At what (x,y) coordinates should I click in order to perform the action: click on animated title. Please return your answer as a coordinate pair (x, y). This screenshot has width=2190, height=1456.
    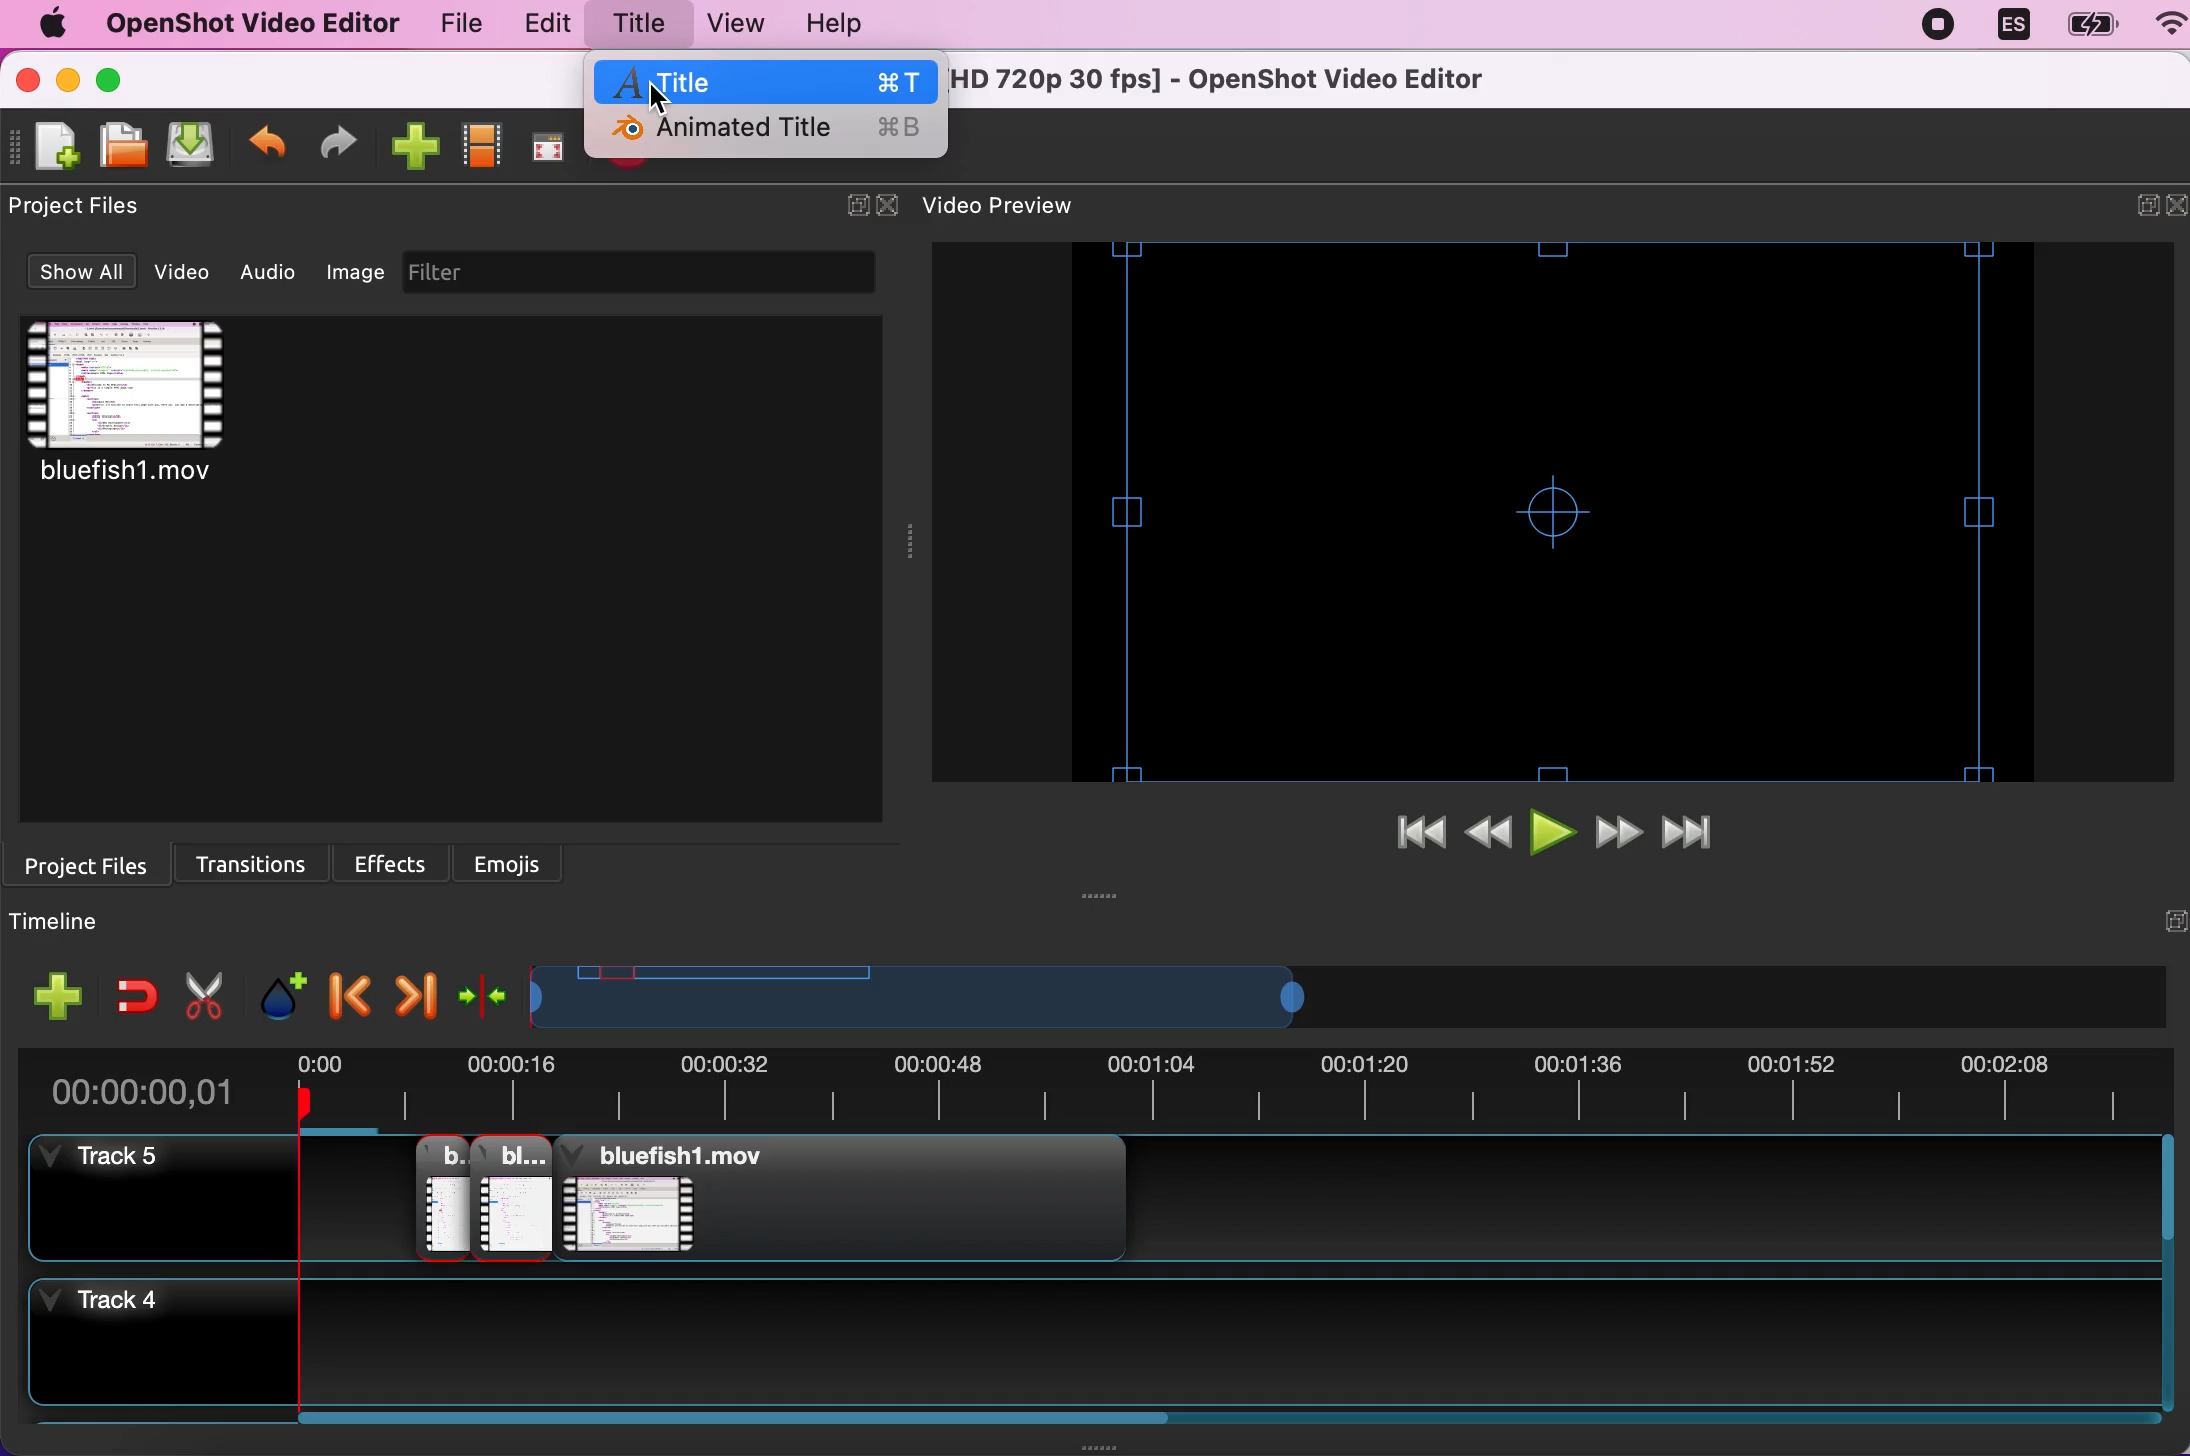
    Looking at the image, I should click on (766, 129).